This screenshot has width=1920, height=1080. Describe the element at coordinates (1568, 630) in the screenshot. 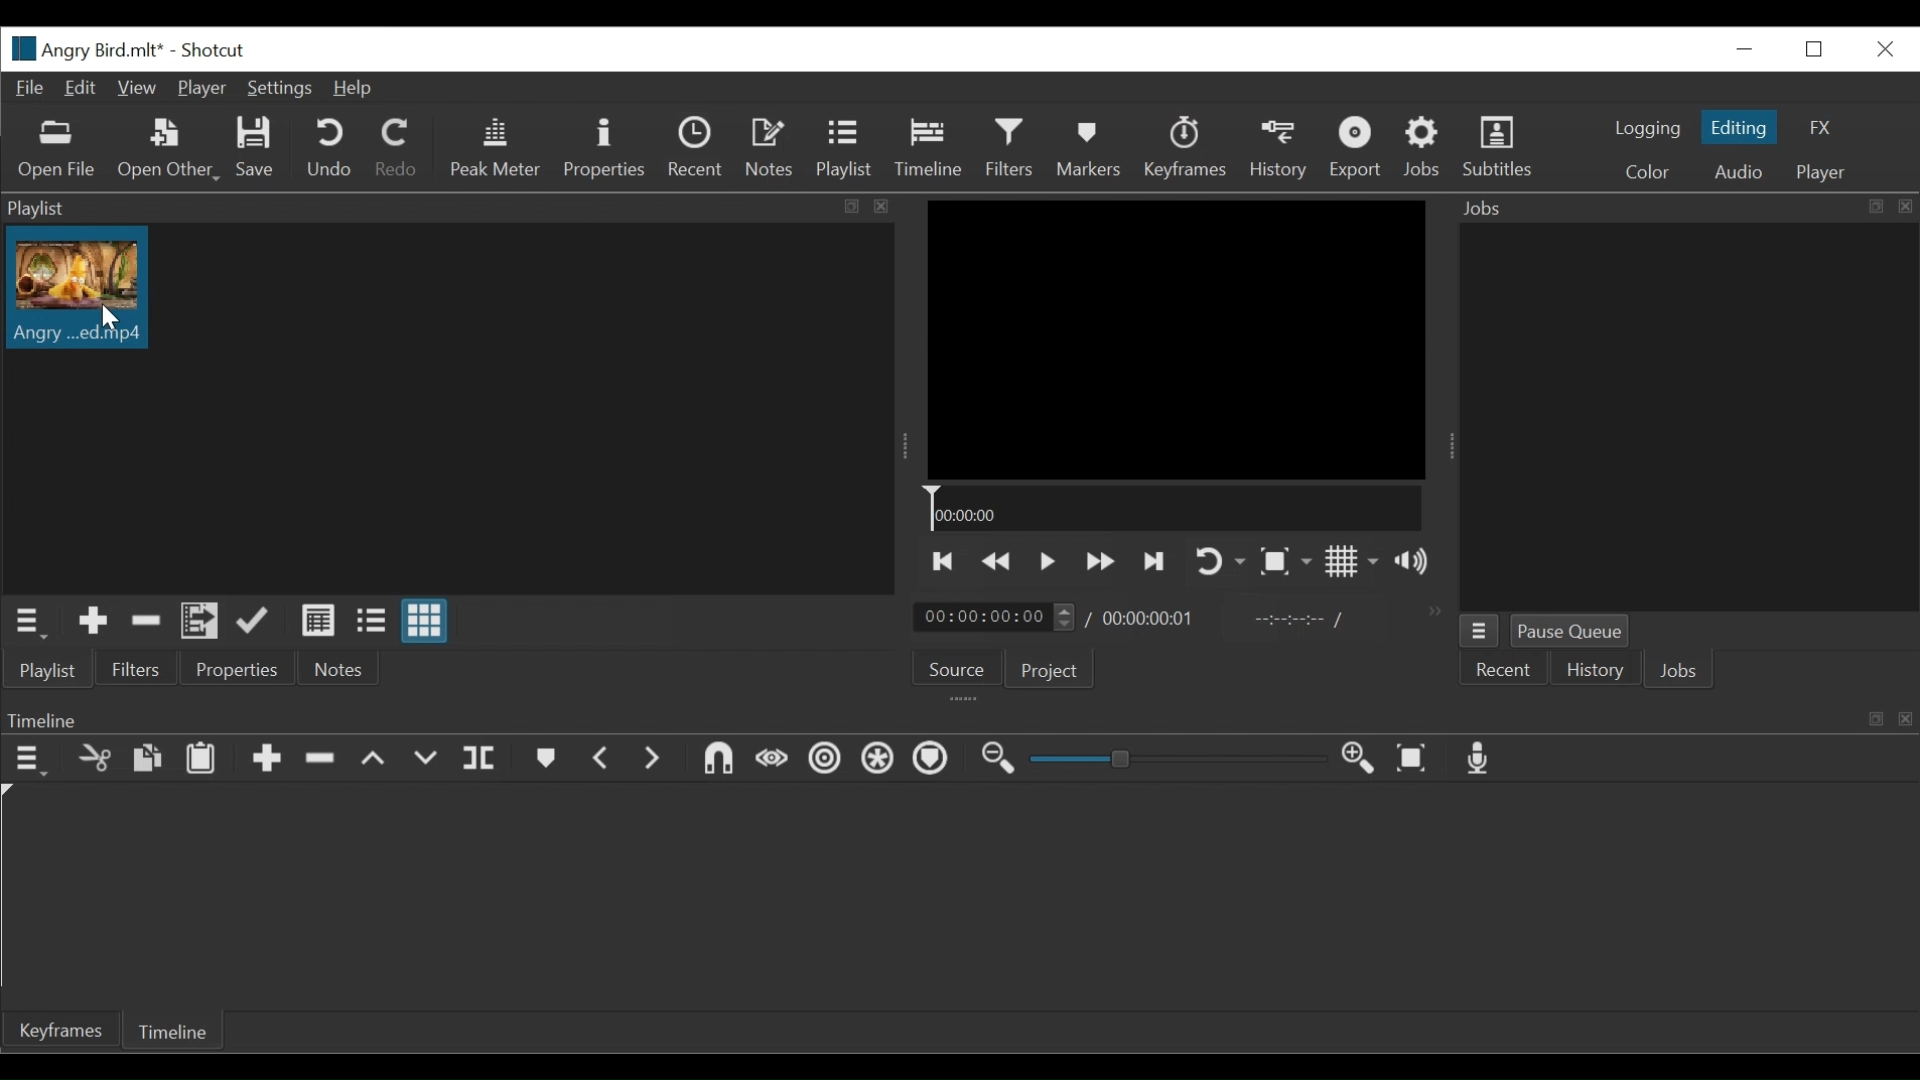

I see `Pause Queue` at that location.